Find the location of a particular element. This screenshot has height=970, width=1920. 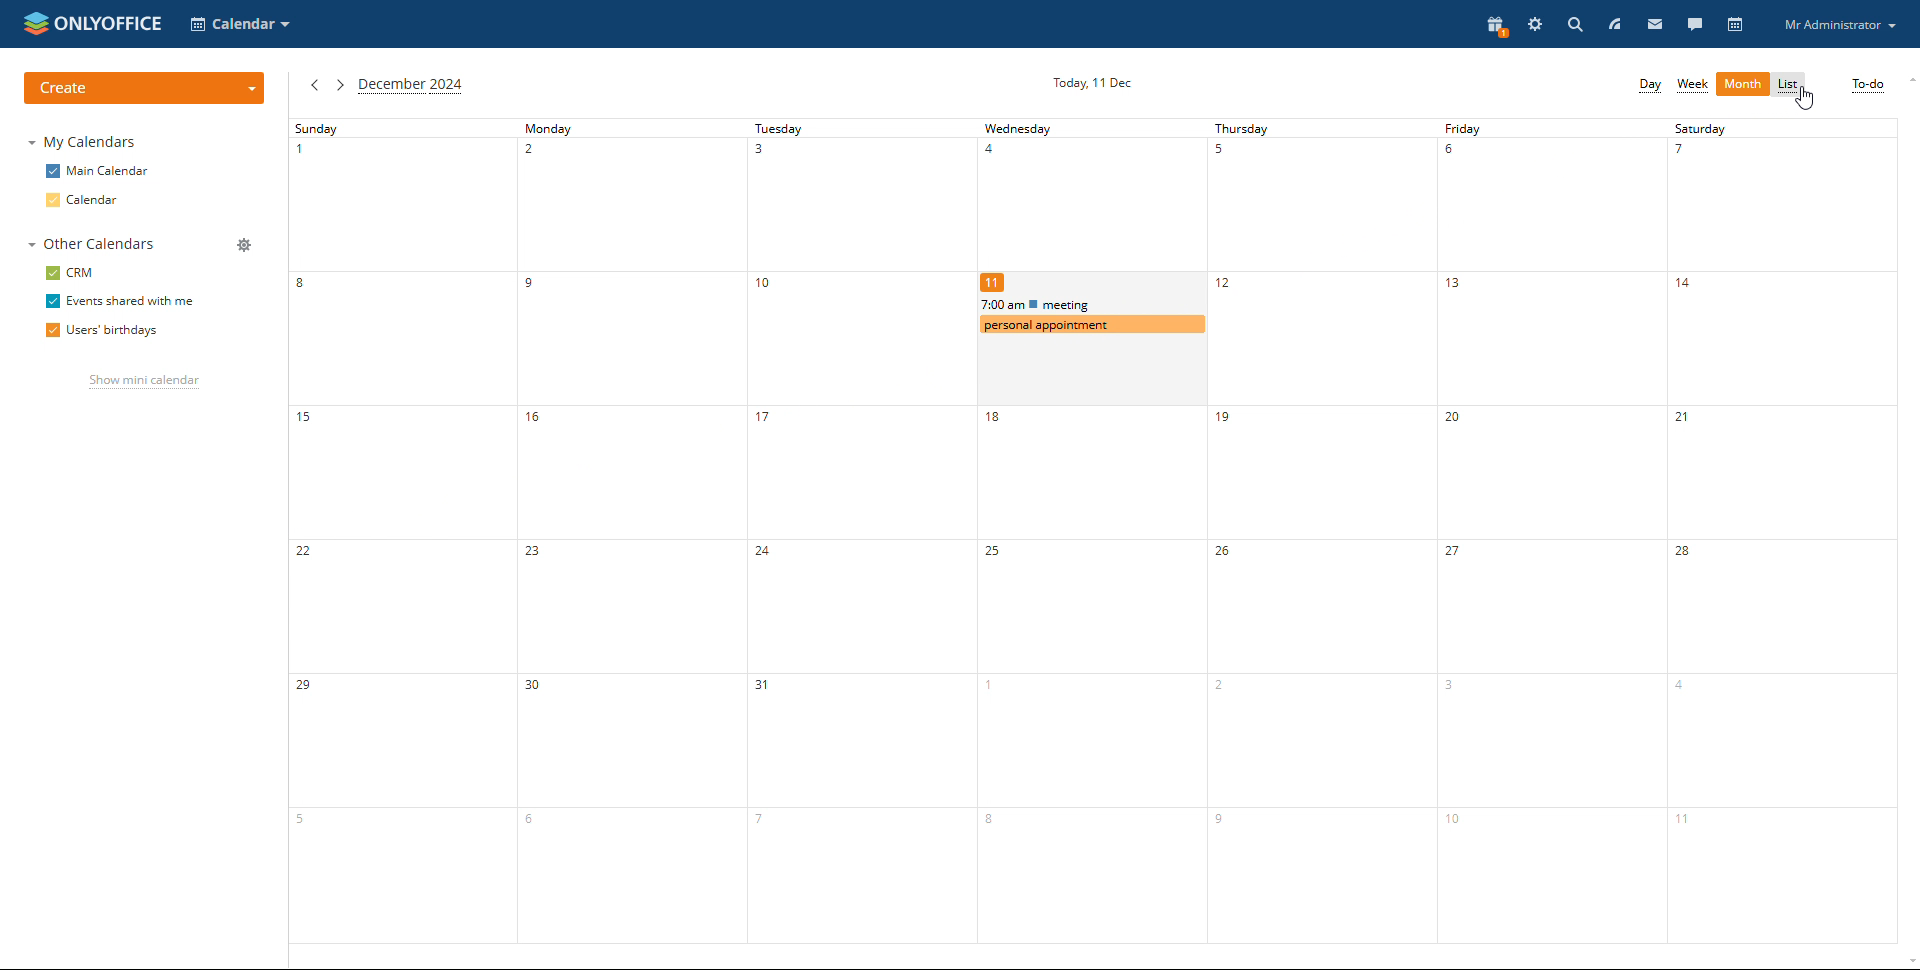

calendar is located at coordinates (1736, 24).